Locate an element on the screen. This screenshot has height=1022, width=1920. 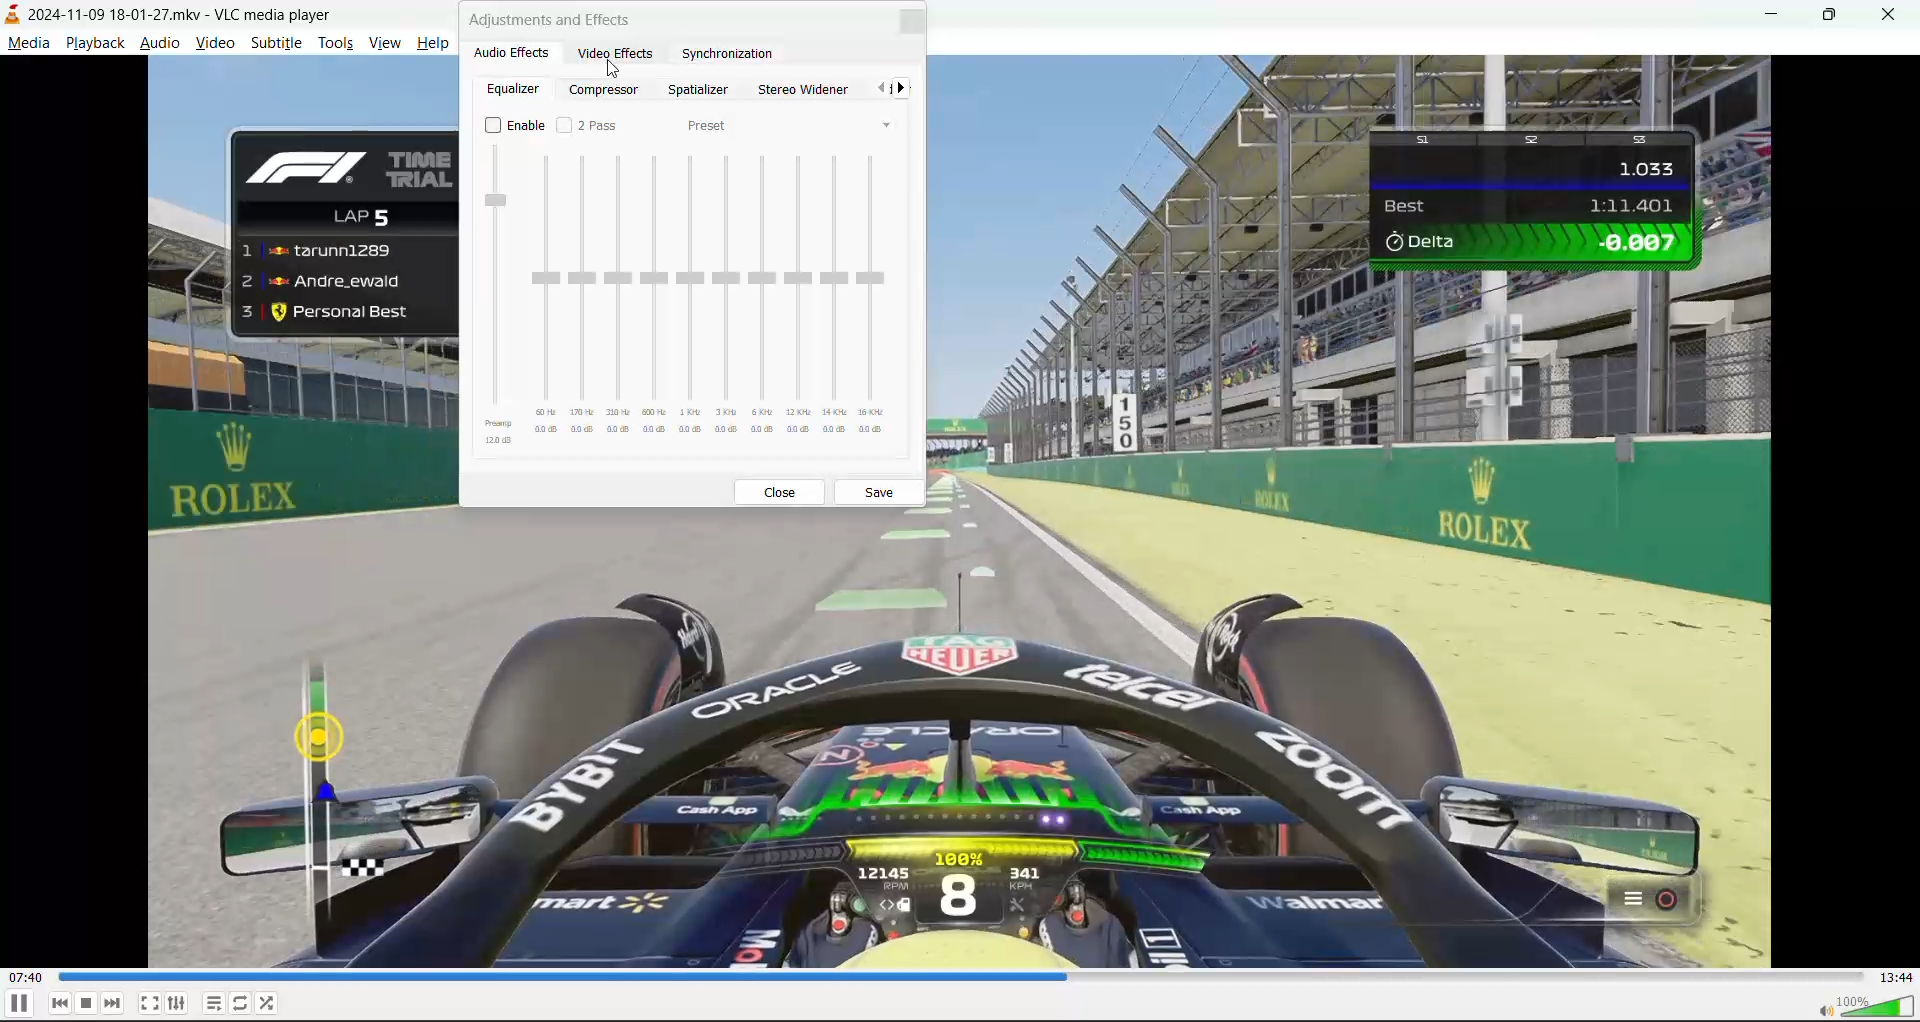
preset is located at coordinates (708, 127).